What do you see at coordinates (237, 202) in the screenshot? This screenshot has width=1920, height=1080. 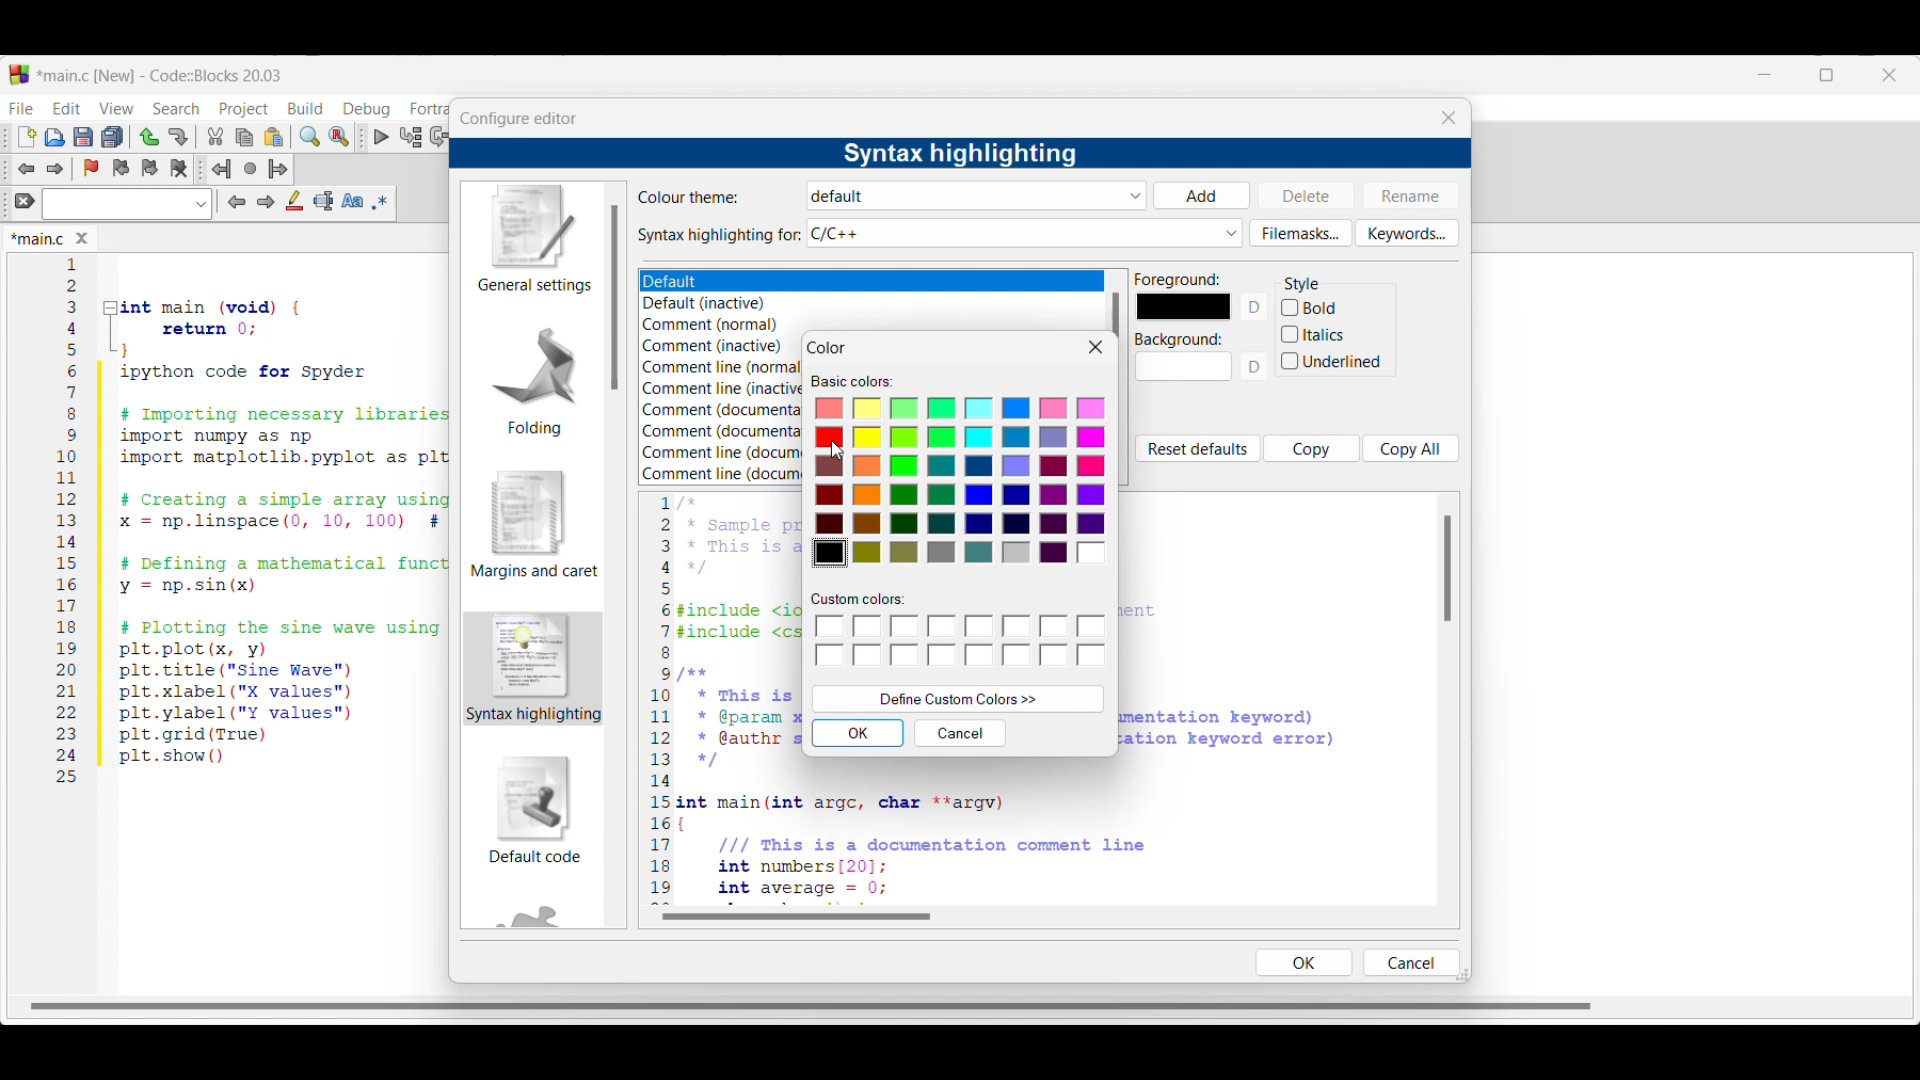 I see `Previous` at bounding box center [237, 202].